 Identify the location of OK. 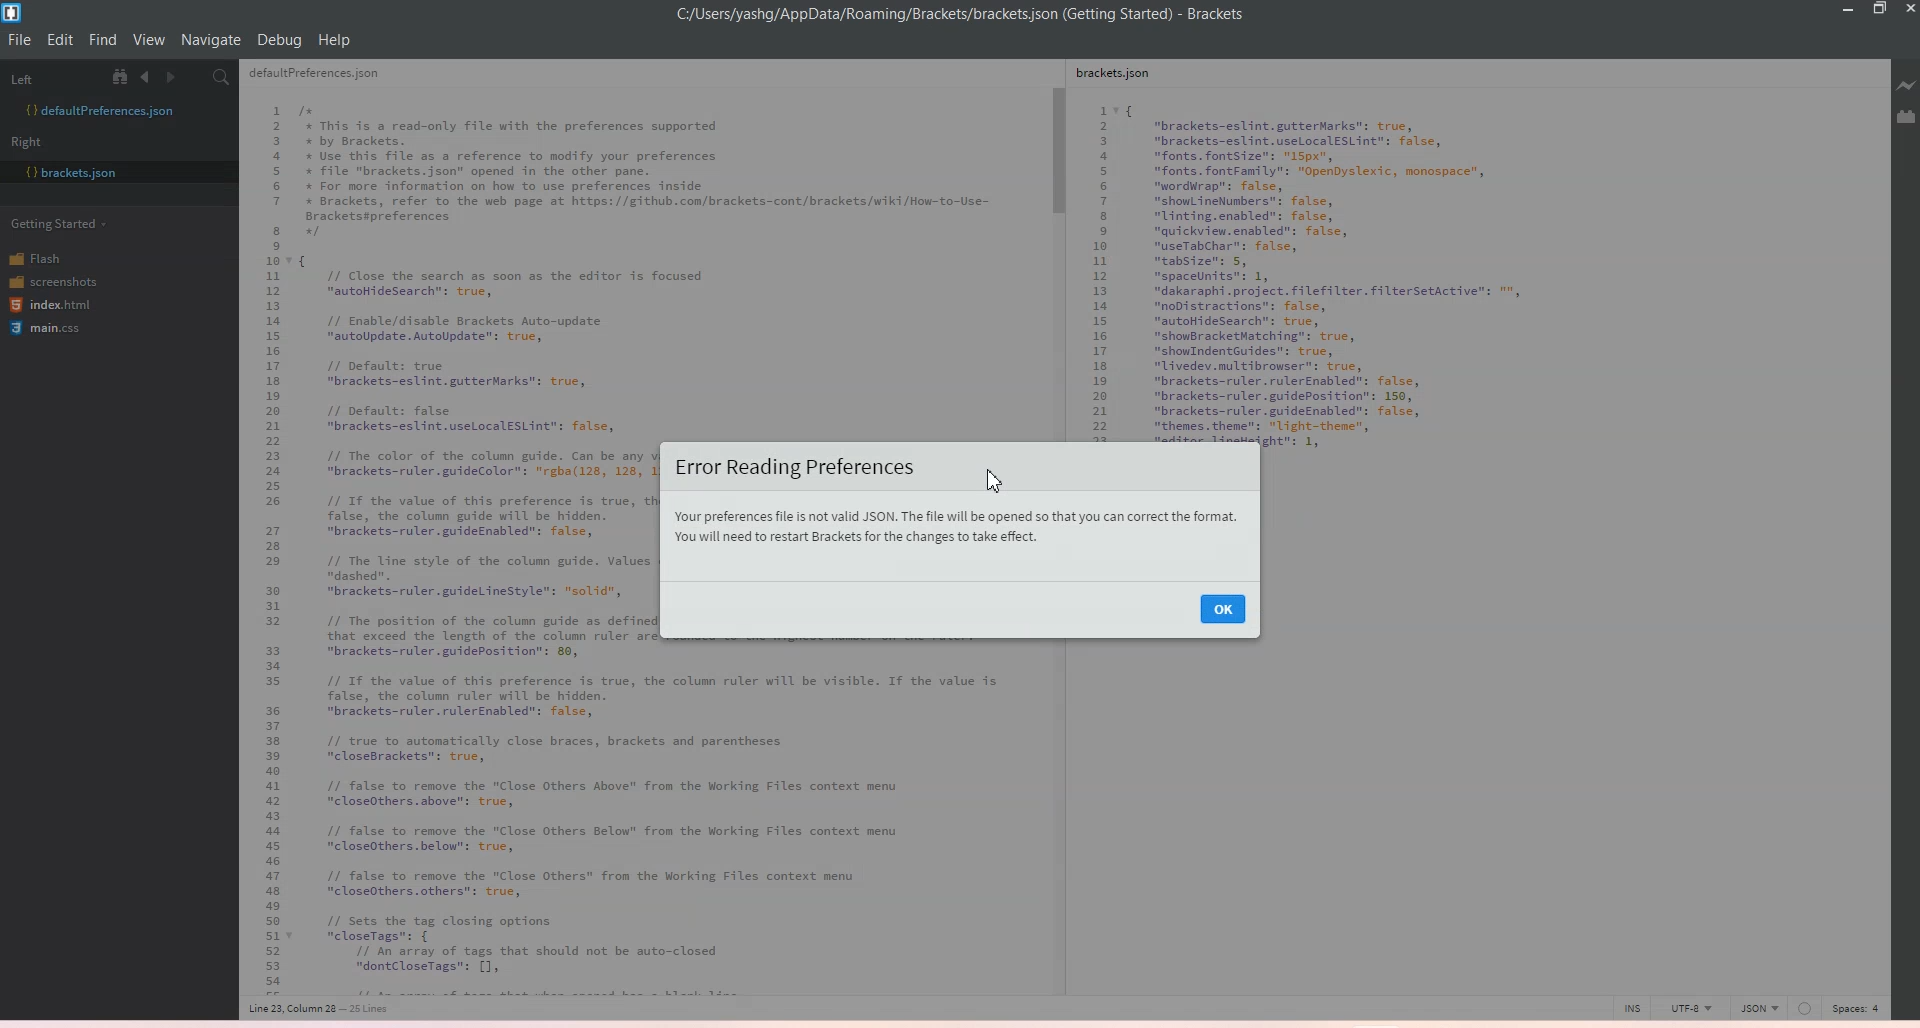
(1223, 608).